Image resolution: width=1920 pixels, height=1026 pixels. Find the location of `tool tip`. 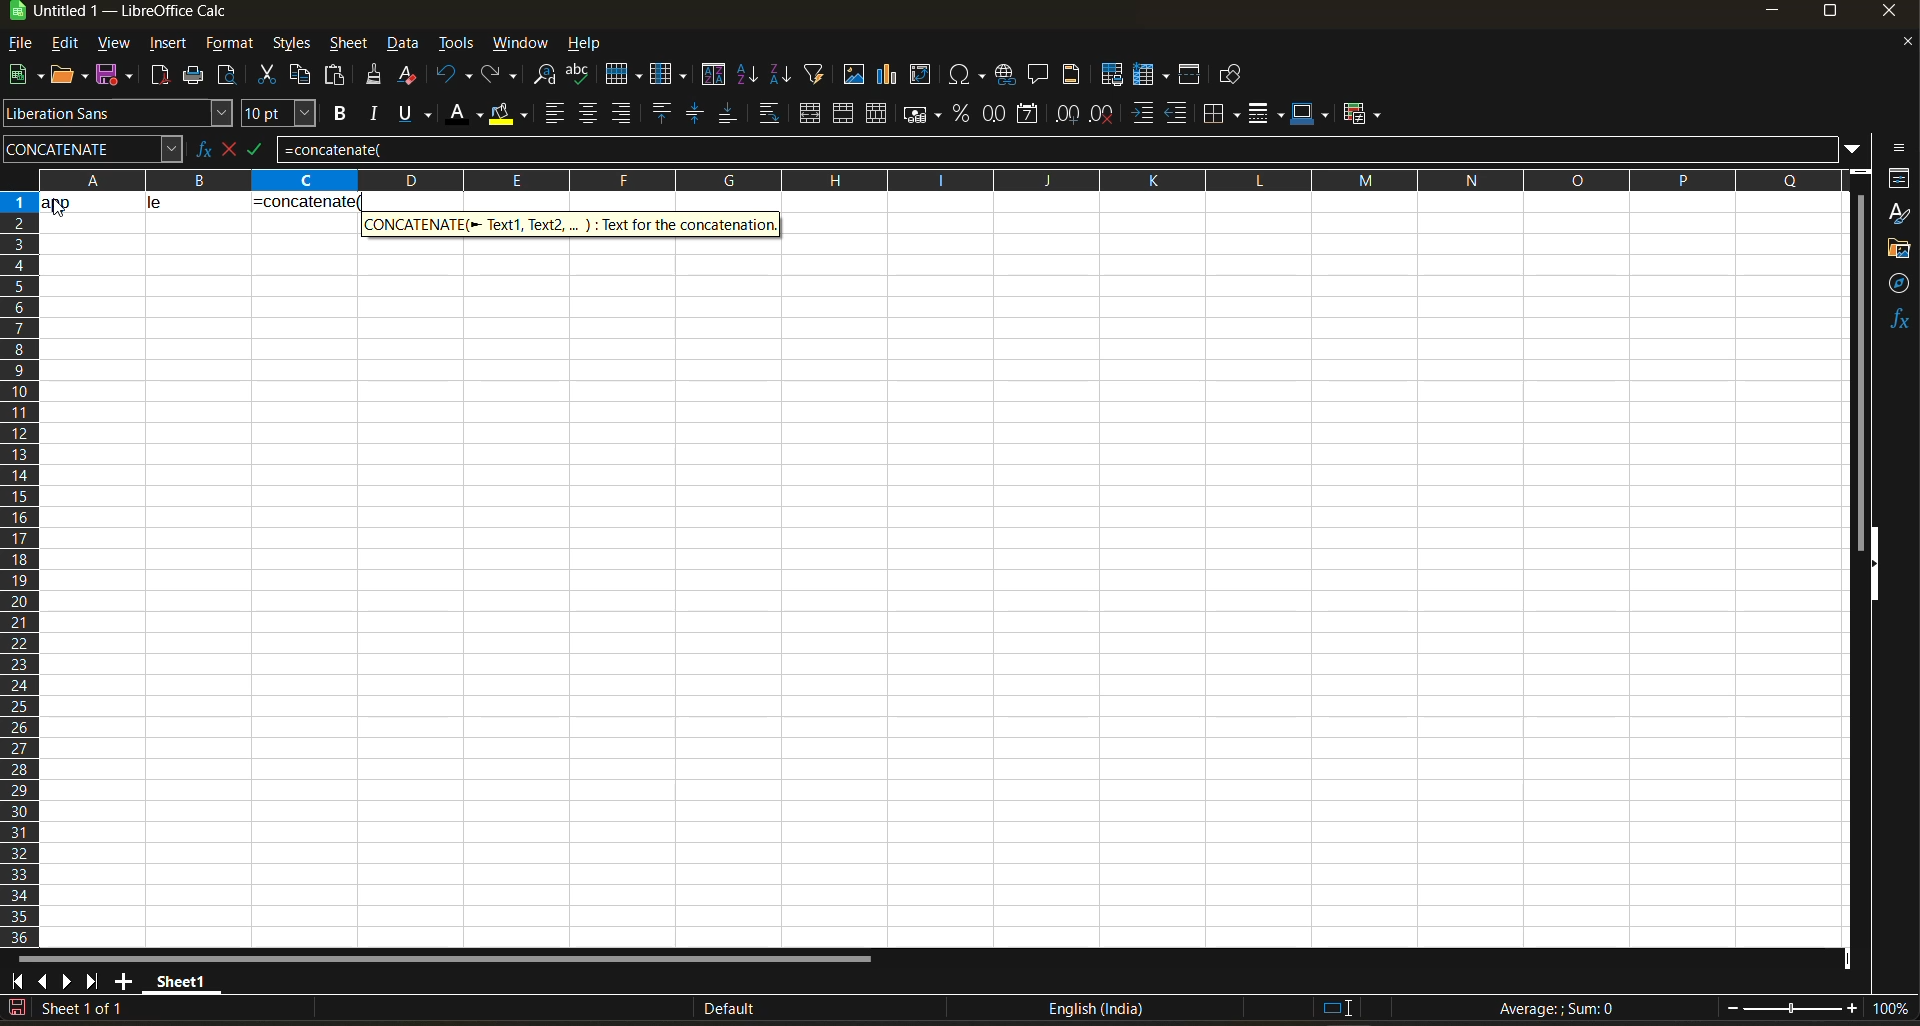

tool tip is located at coordinates (570, 223).